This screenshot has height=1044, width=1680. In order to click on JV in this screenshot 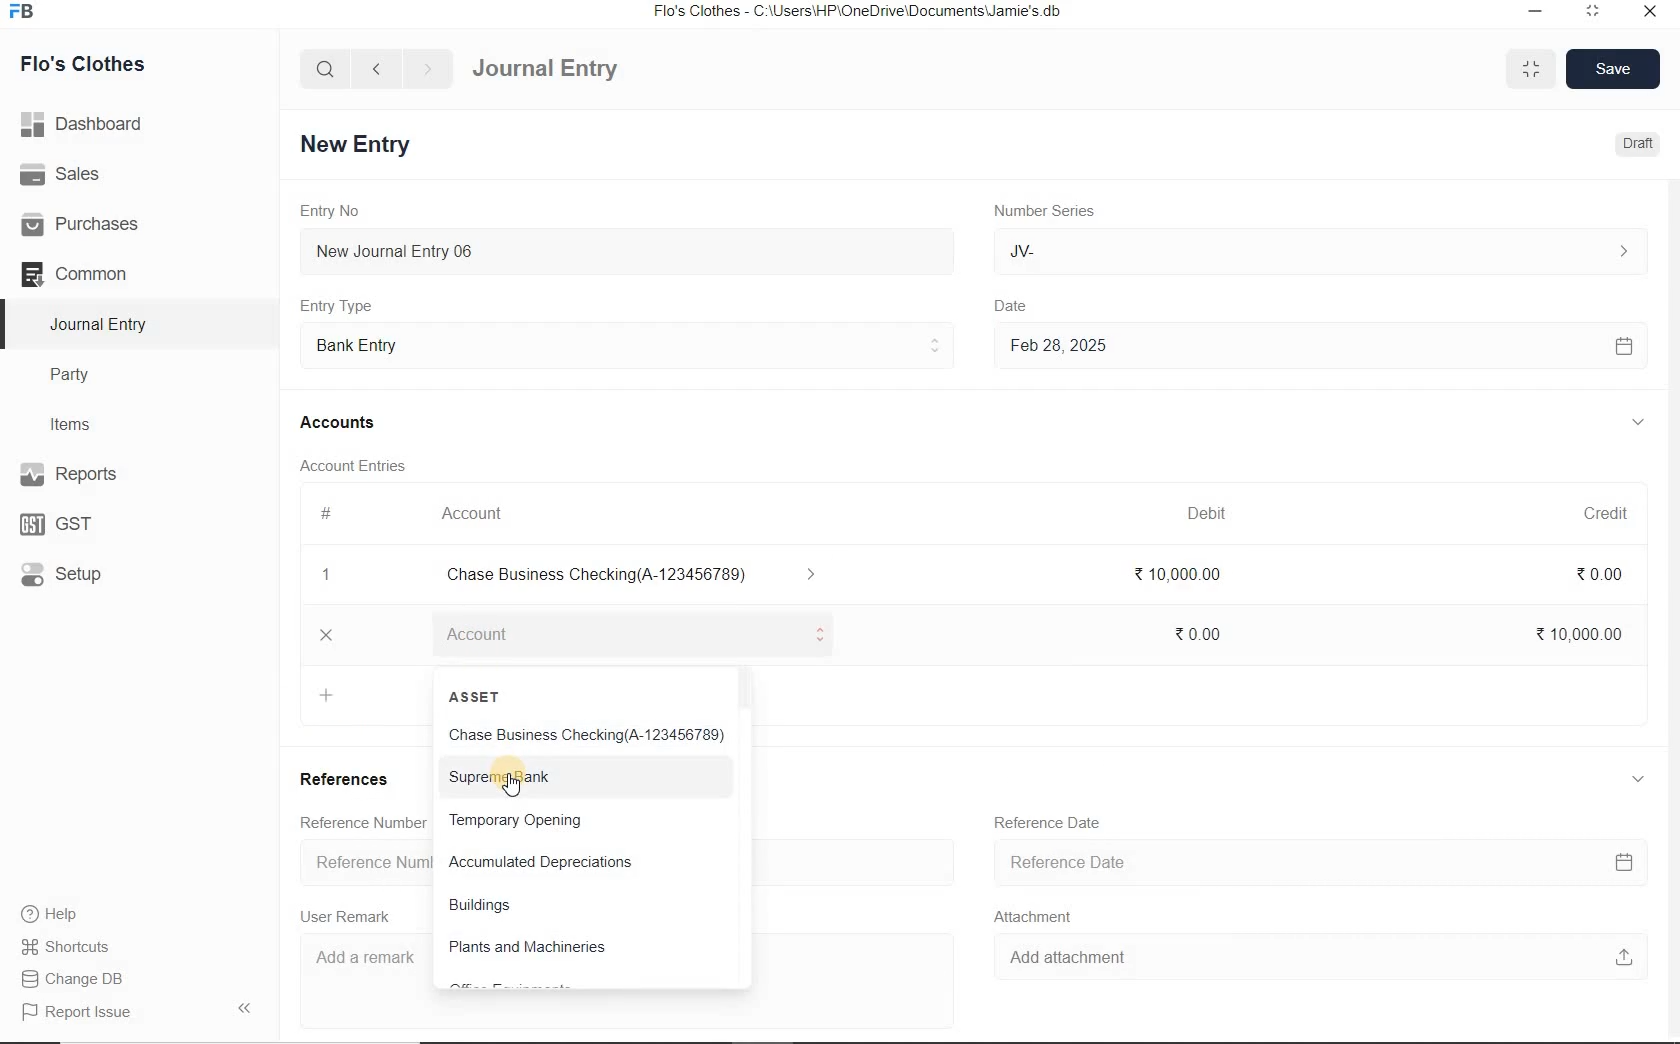, I will do `click(1319, 251)`.